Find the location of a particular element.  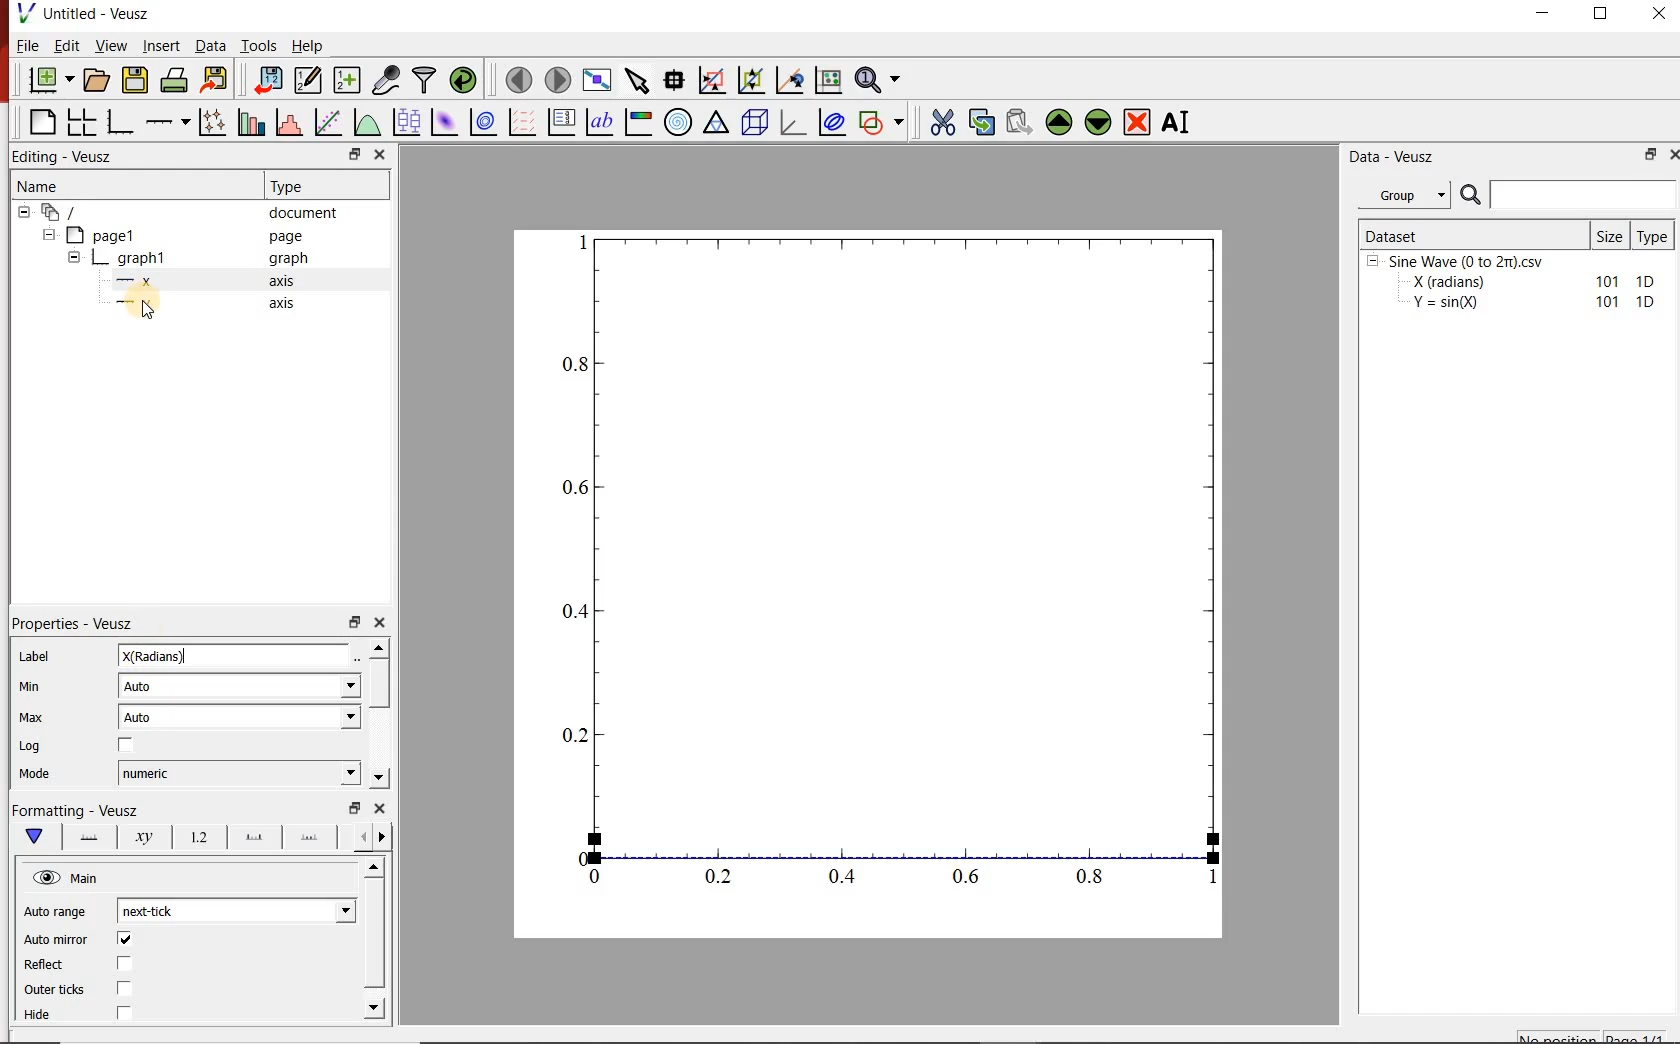

Dataset is located at coordinates (1472, 234).